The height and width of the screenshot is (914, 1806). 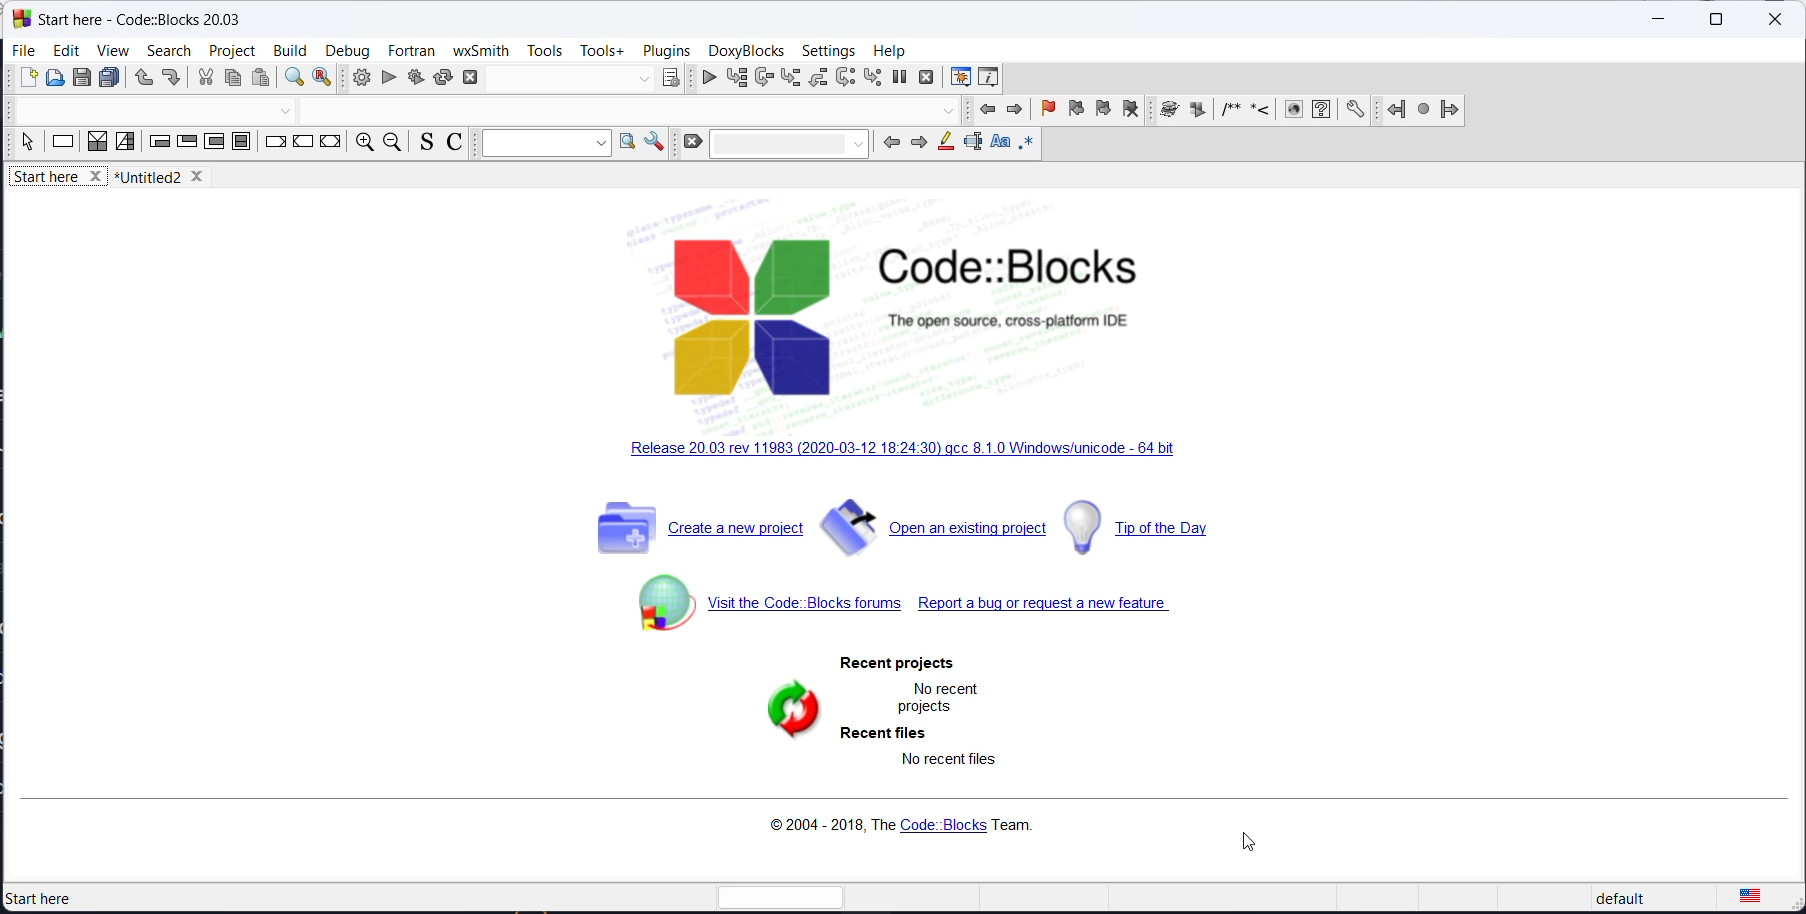 What do you see at coordinates (159, 144) in the screenshot?
I see `entry condition loop` at bounding box center [159, 144].